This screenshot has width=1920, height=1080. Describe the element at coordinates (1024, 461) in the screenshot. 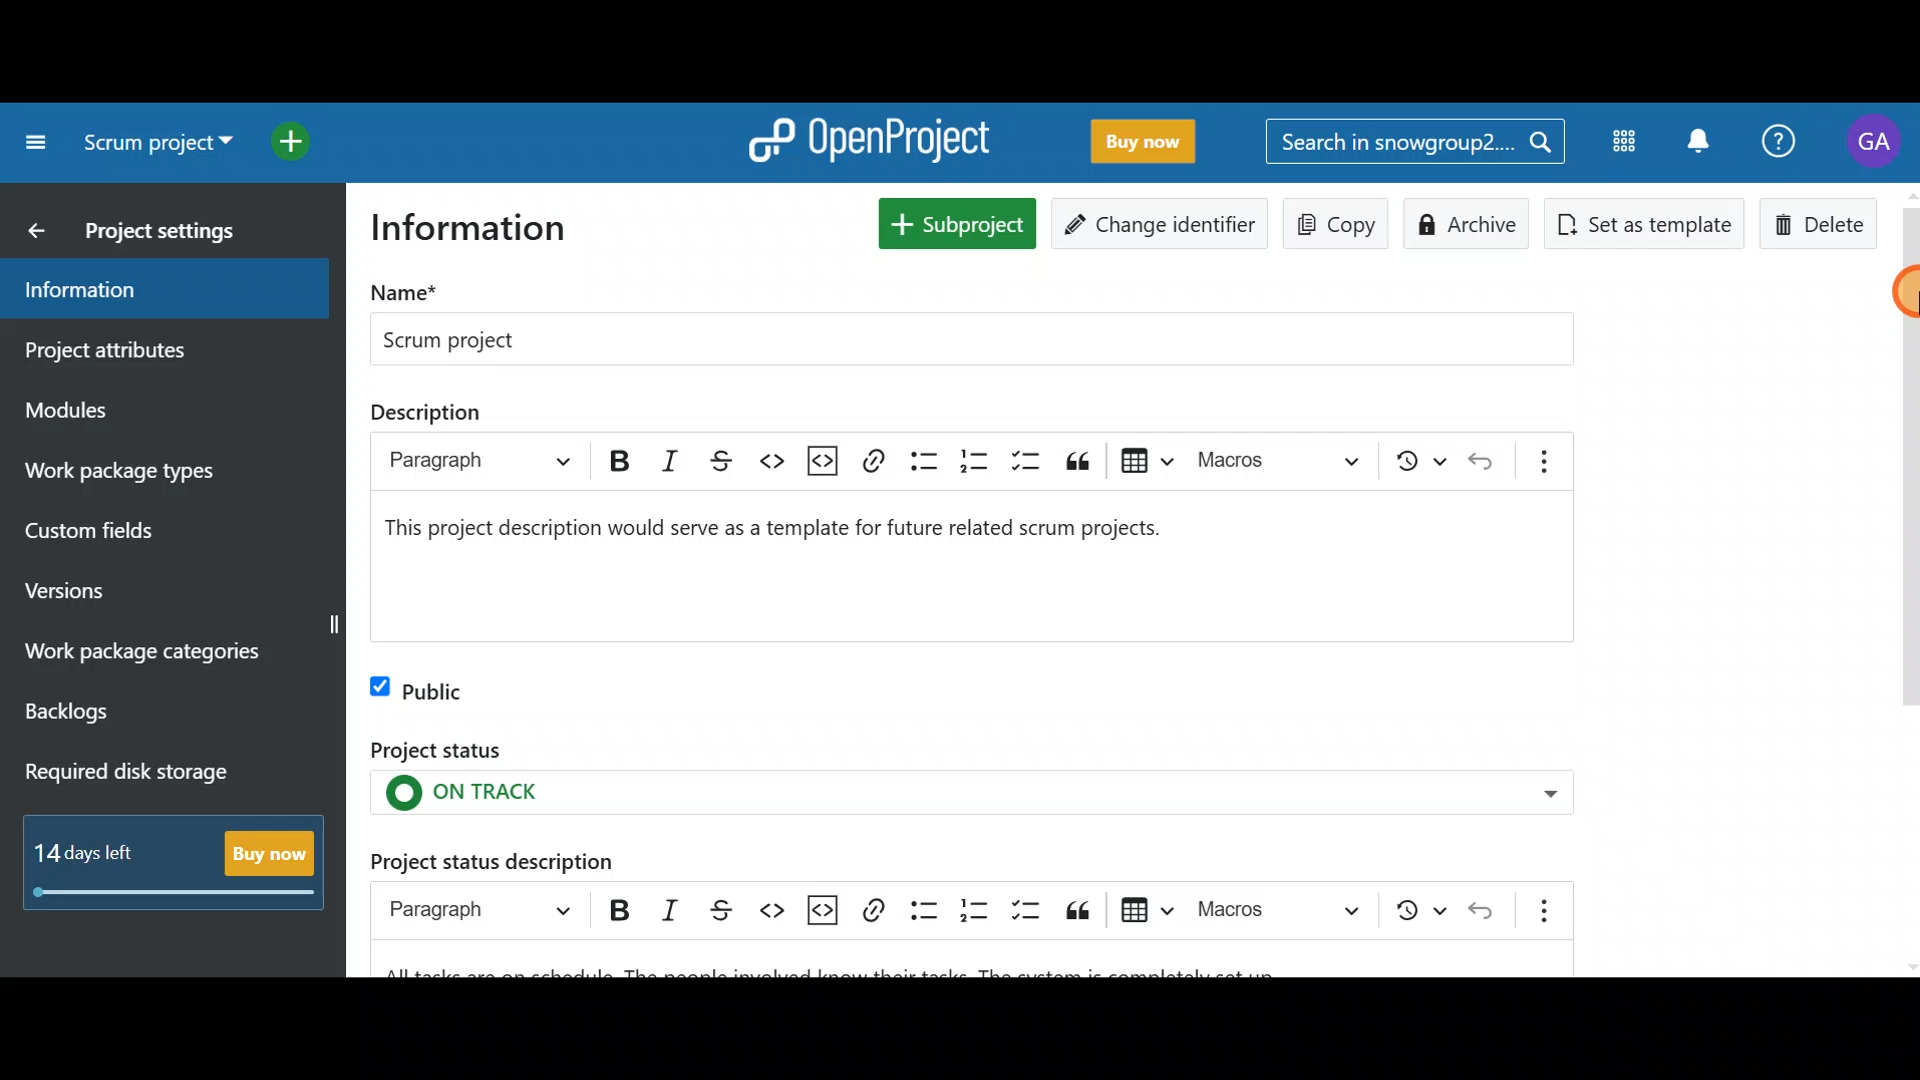

I see `to-do list` at that location.